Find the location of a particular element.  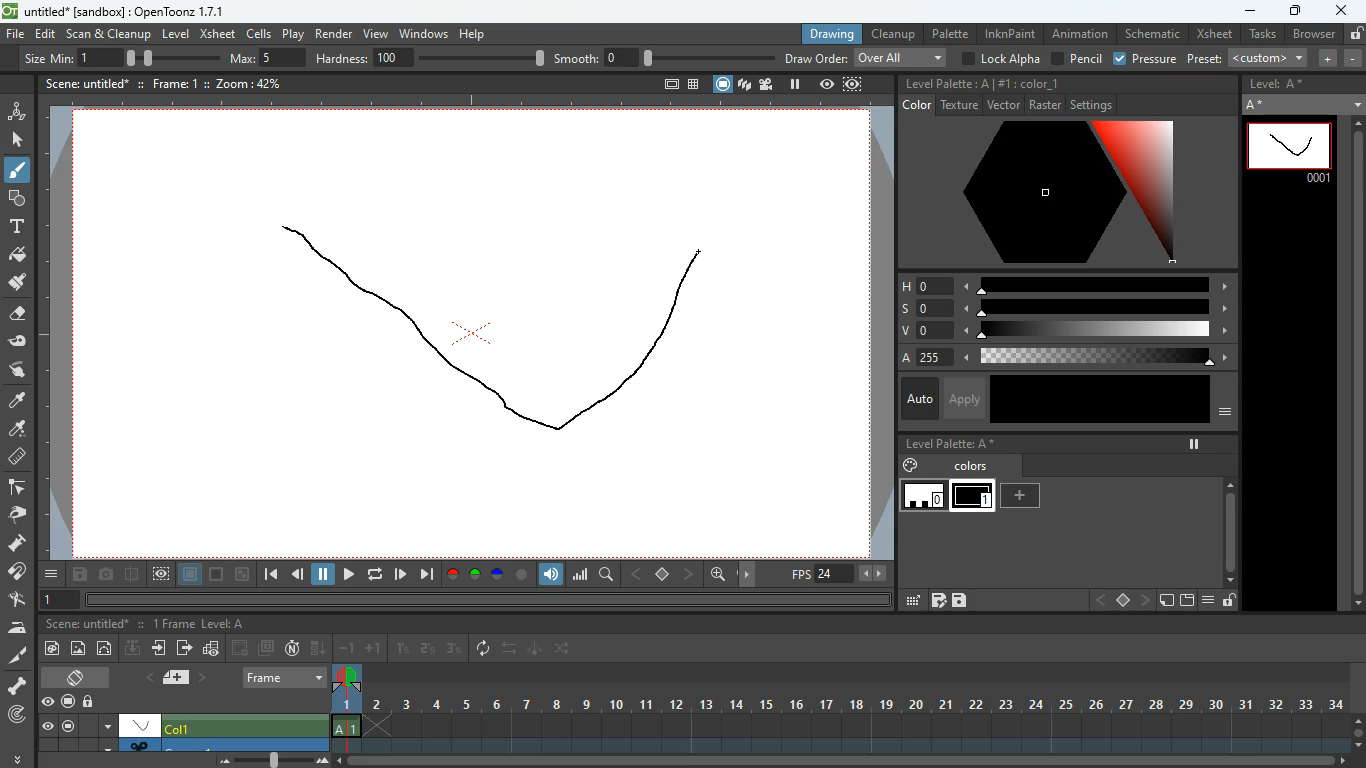

frame is located at coordinates (161, 575).